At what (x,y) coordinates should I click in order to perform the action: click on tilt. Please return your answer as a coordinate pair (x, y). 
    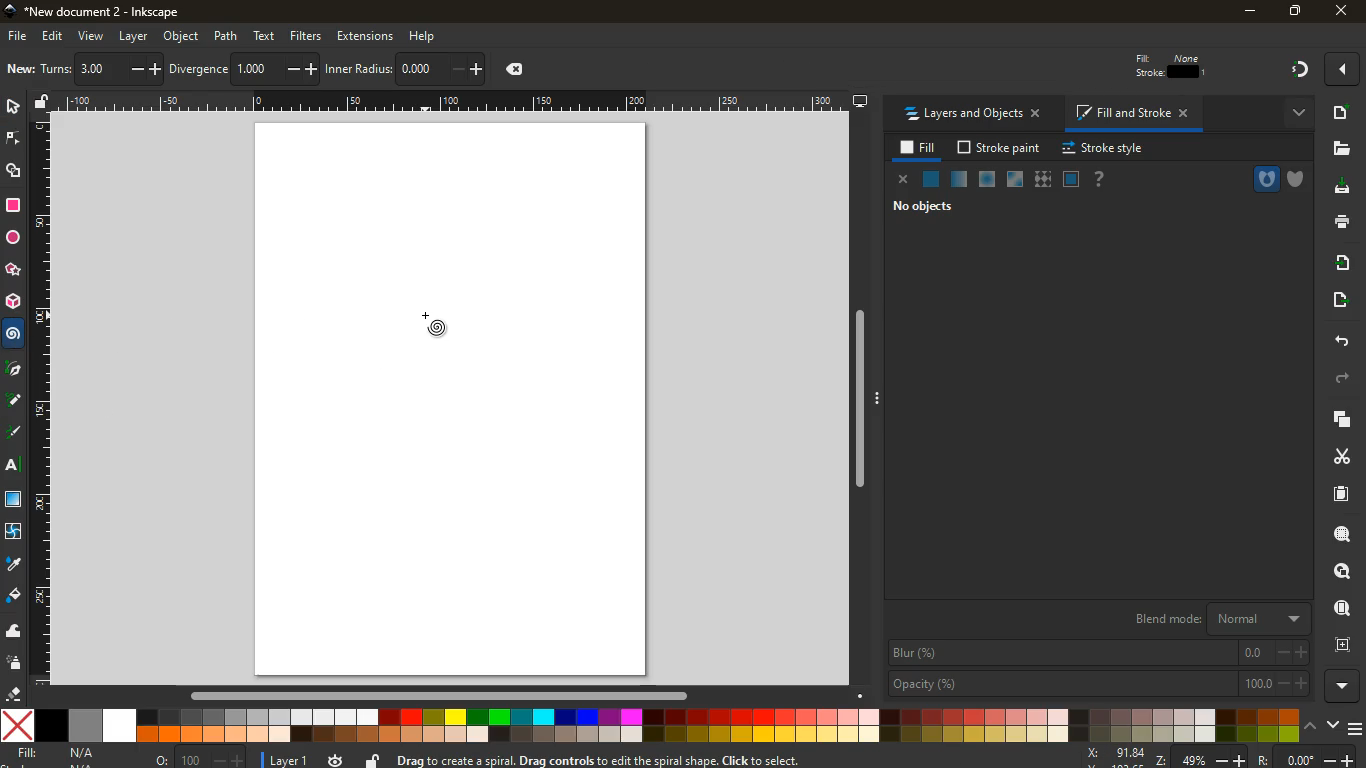
    Looking at the image, I should click on (196, 69).